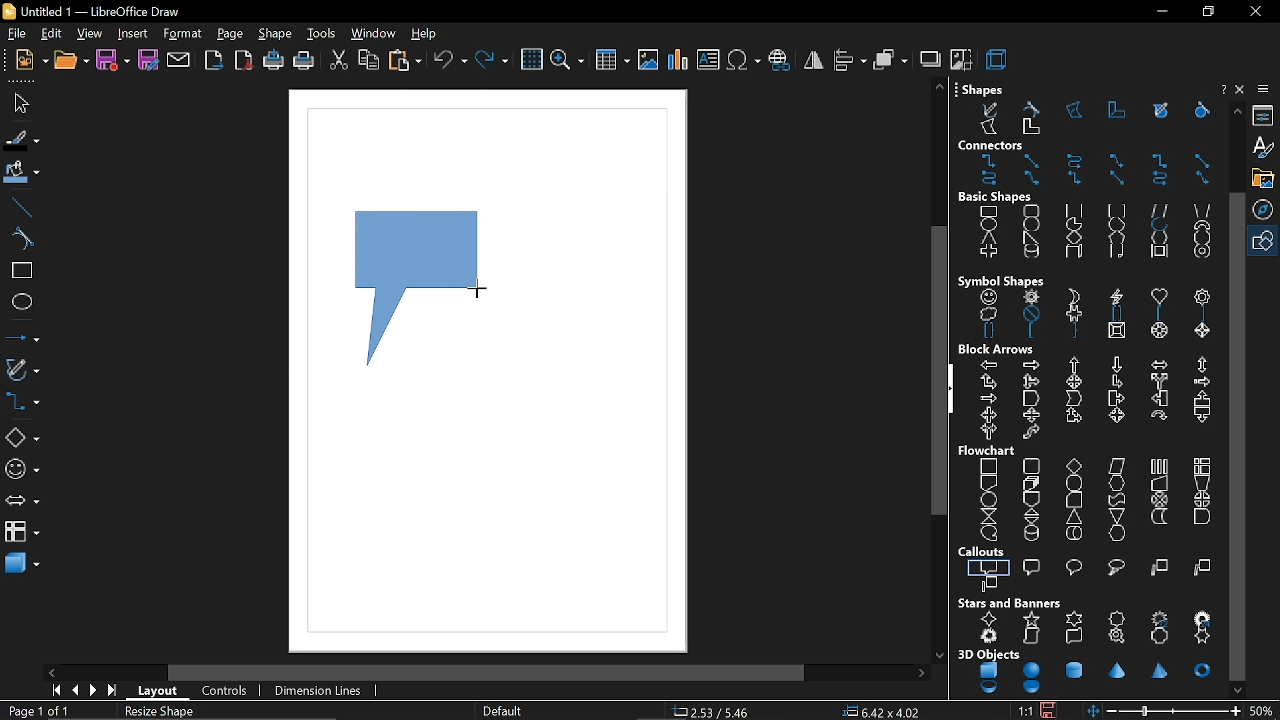 The width and height of the screenshot is (1280, 720). What do you see at coordinates (989, 532) in the screenshot?
I see `sequential access` at bounding box center [989, 532].